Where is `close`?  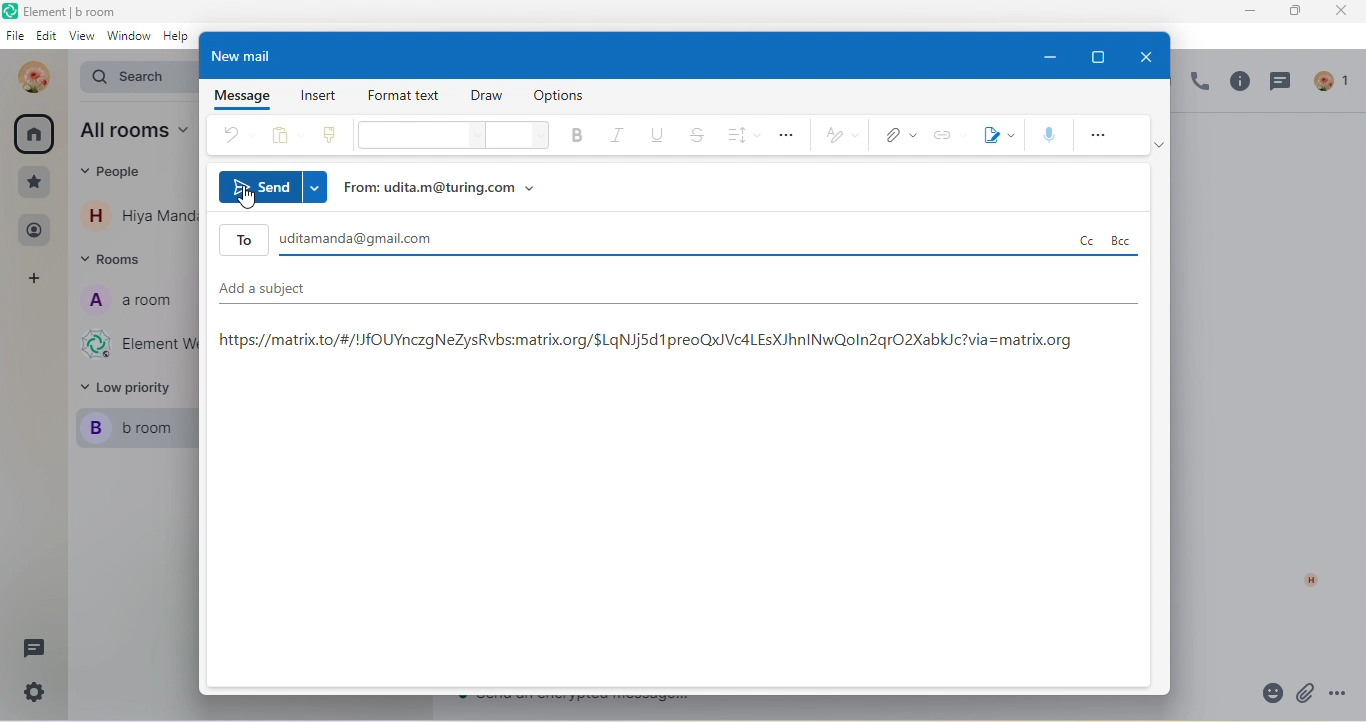 close is located at coordinates (1144, 55).